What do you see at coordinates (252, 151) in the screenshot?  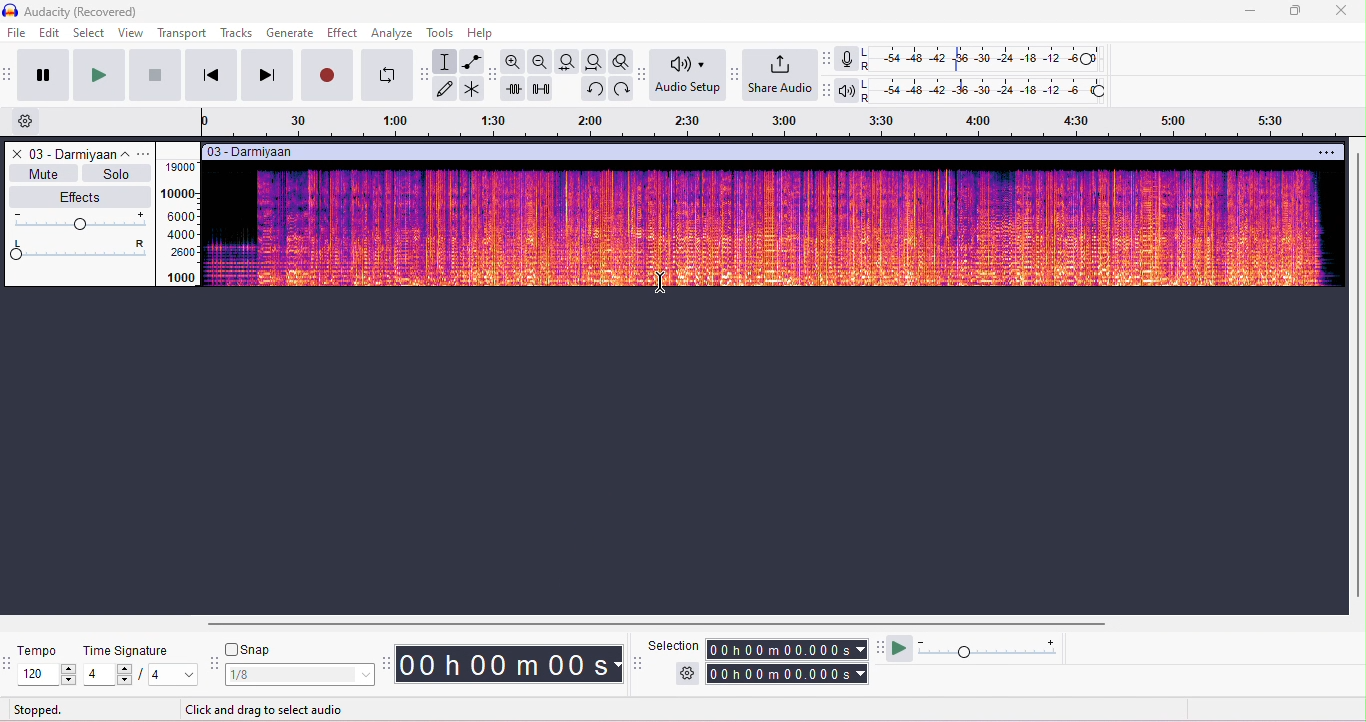 I see `track title` at bounding box center [252, 151].